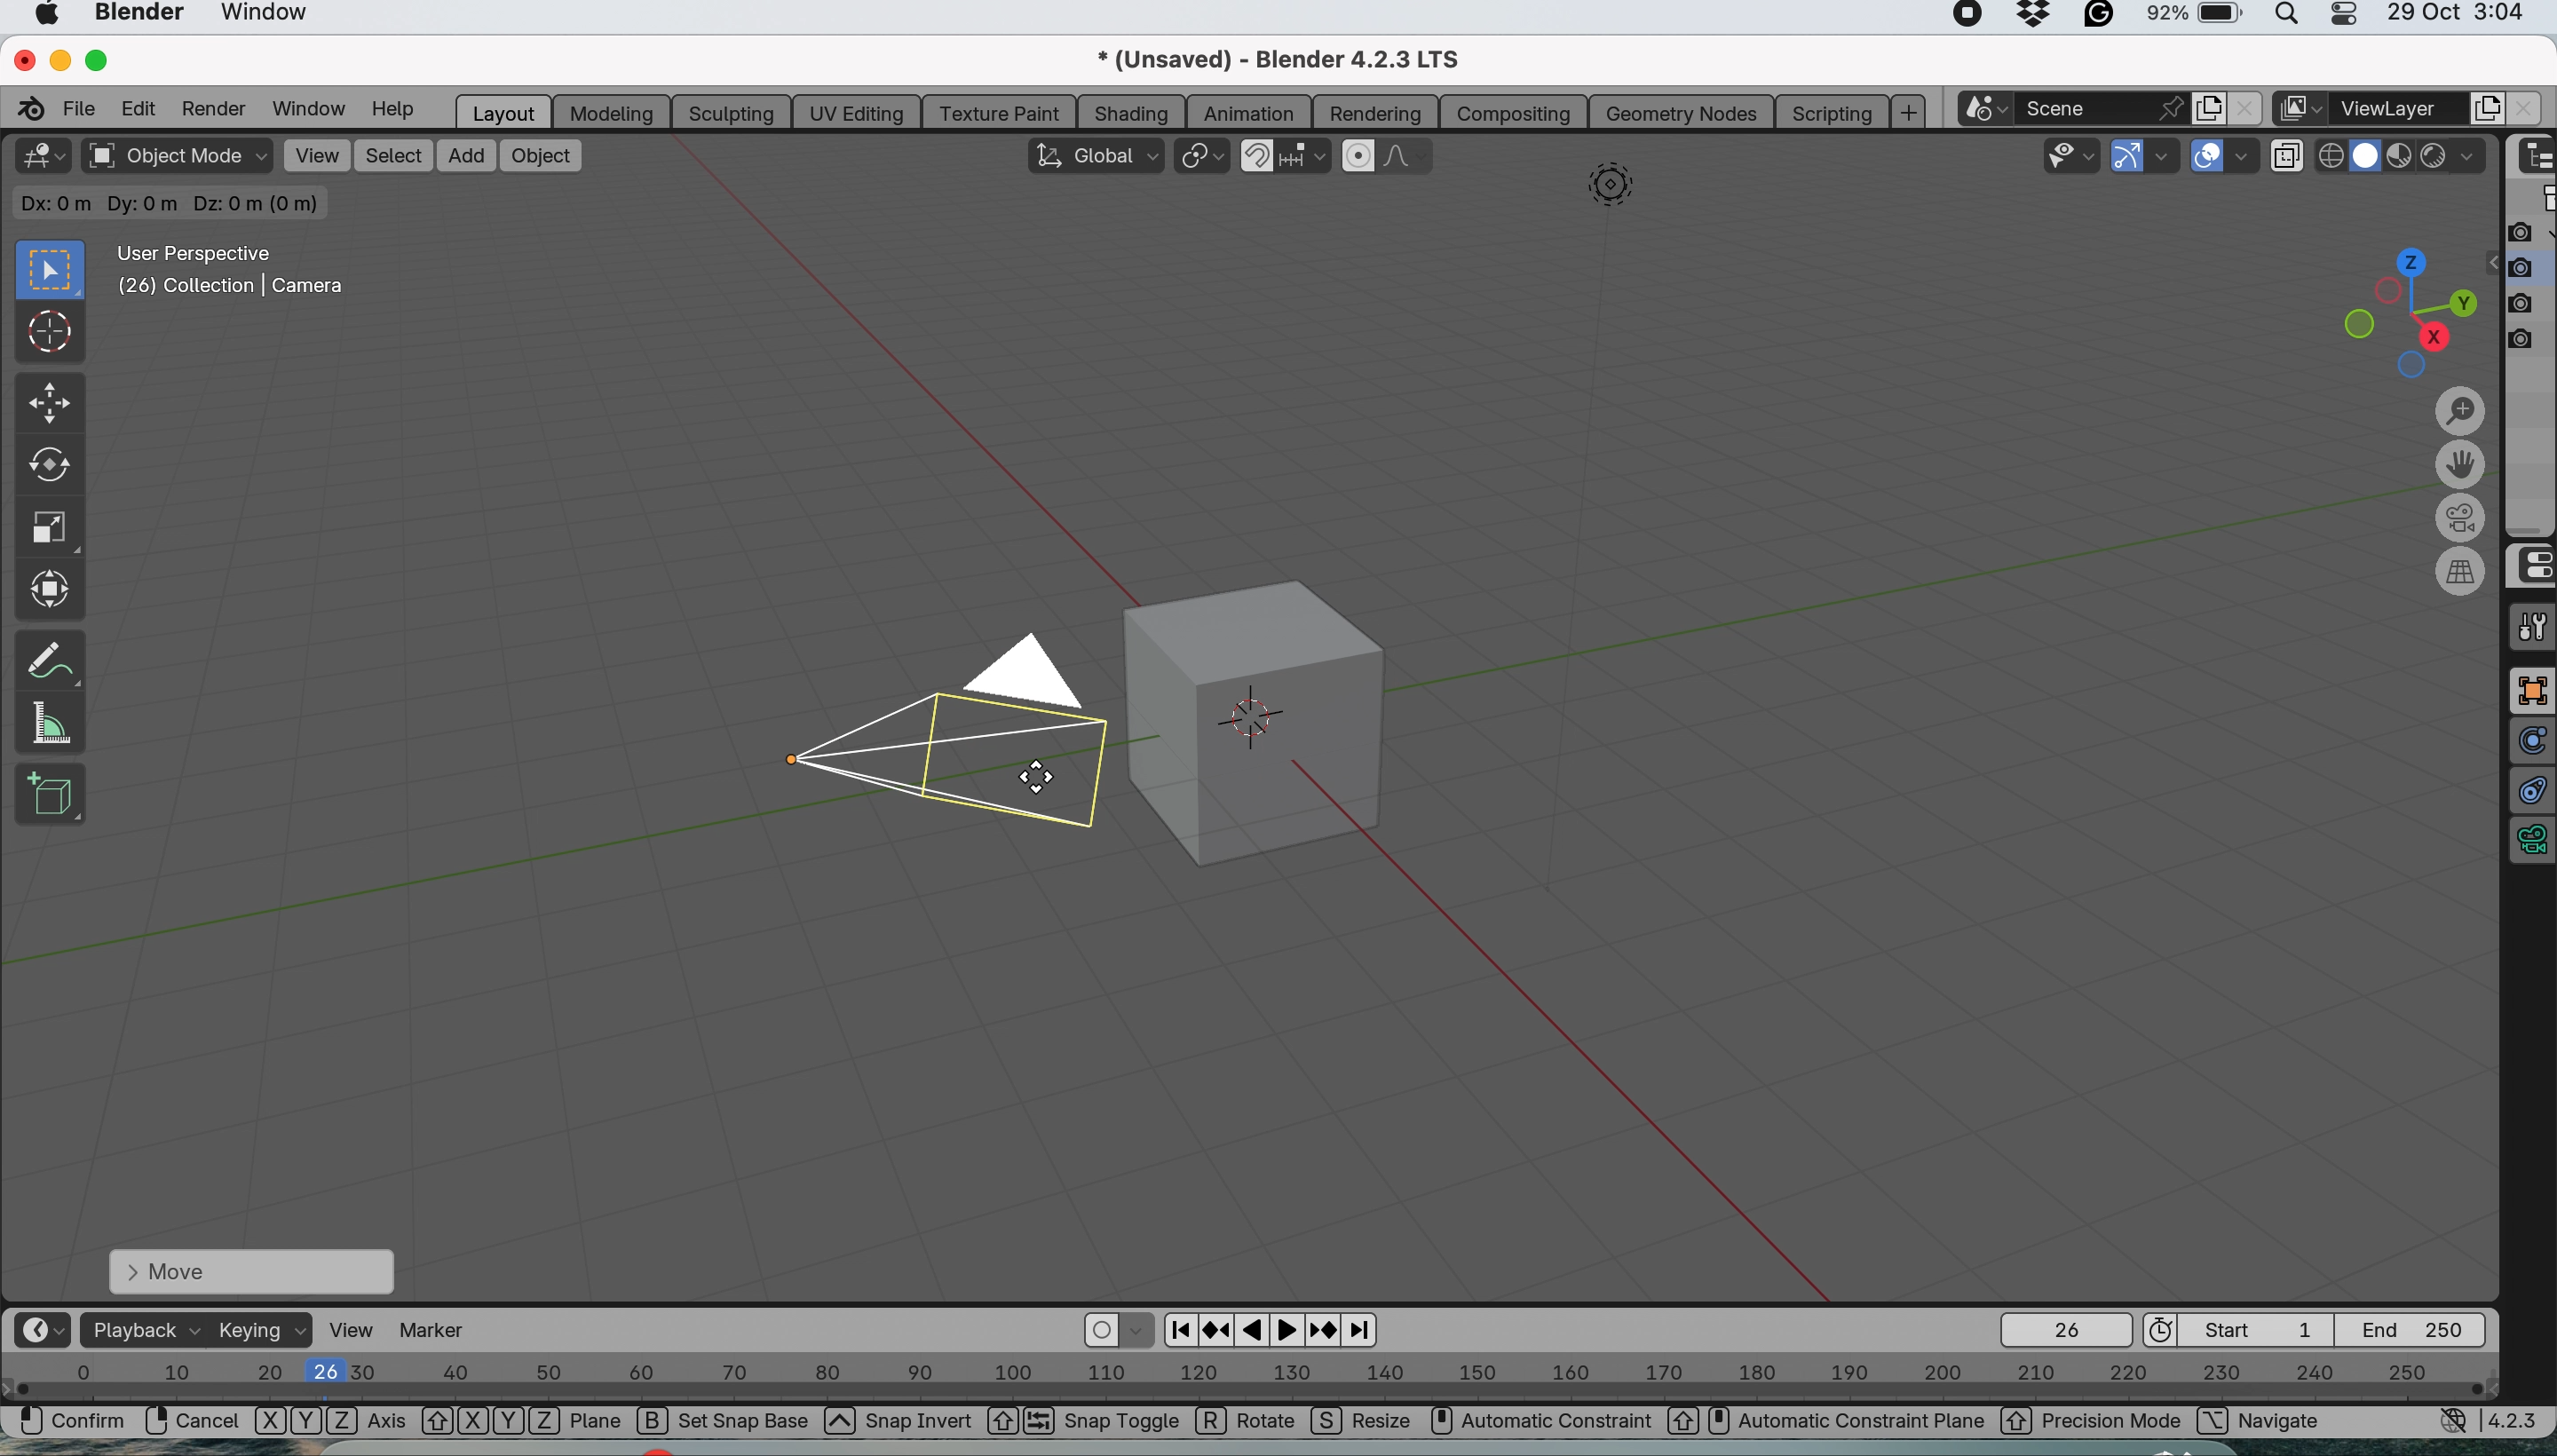  I want to click on cube, so click(1275, 718).